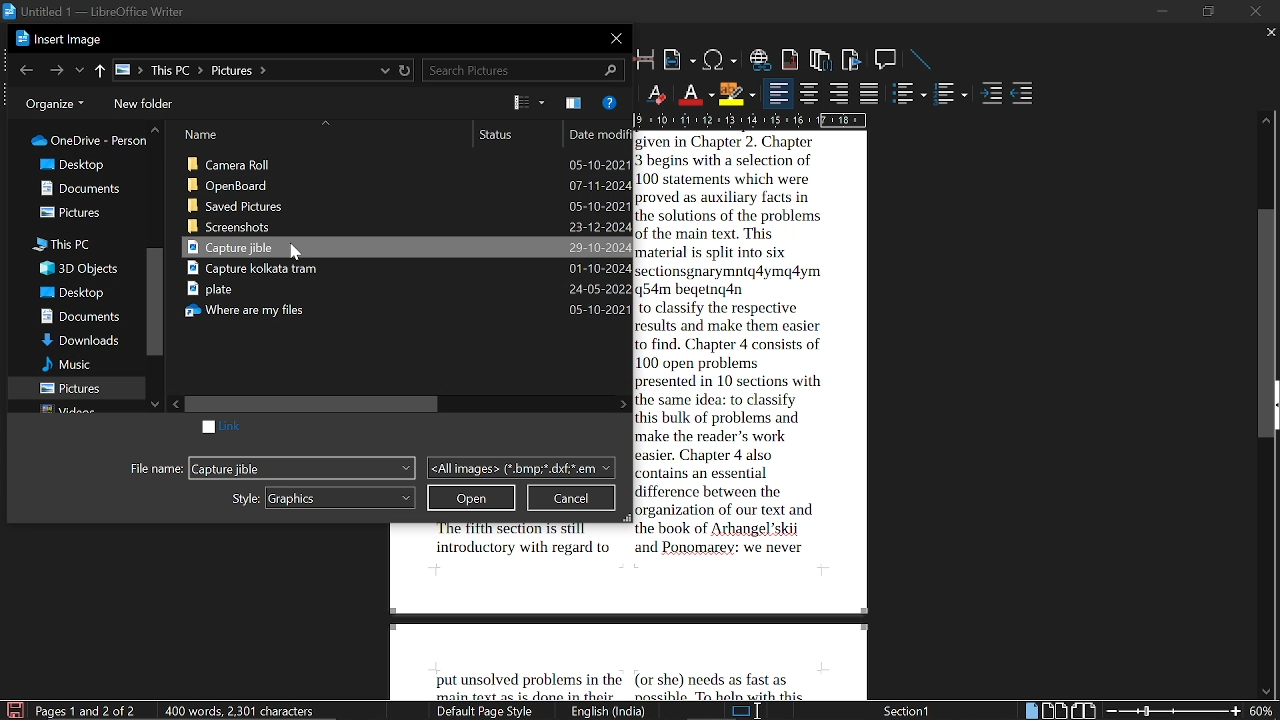 This screenshot has height=720, width=1280. Describe the element at coordinates (176, 403) in the screenshot. I see `move left` at that location.